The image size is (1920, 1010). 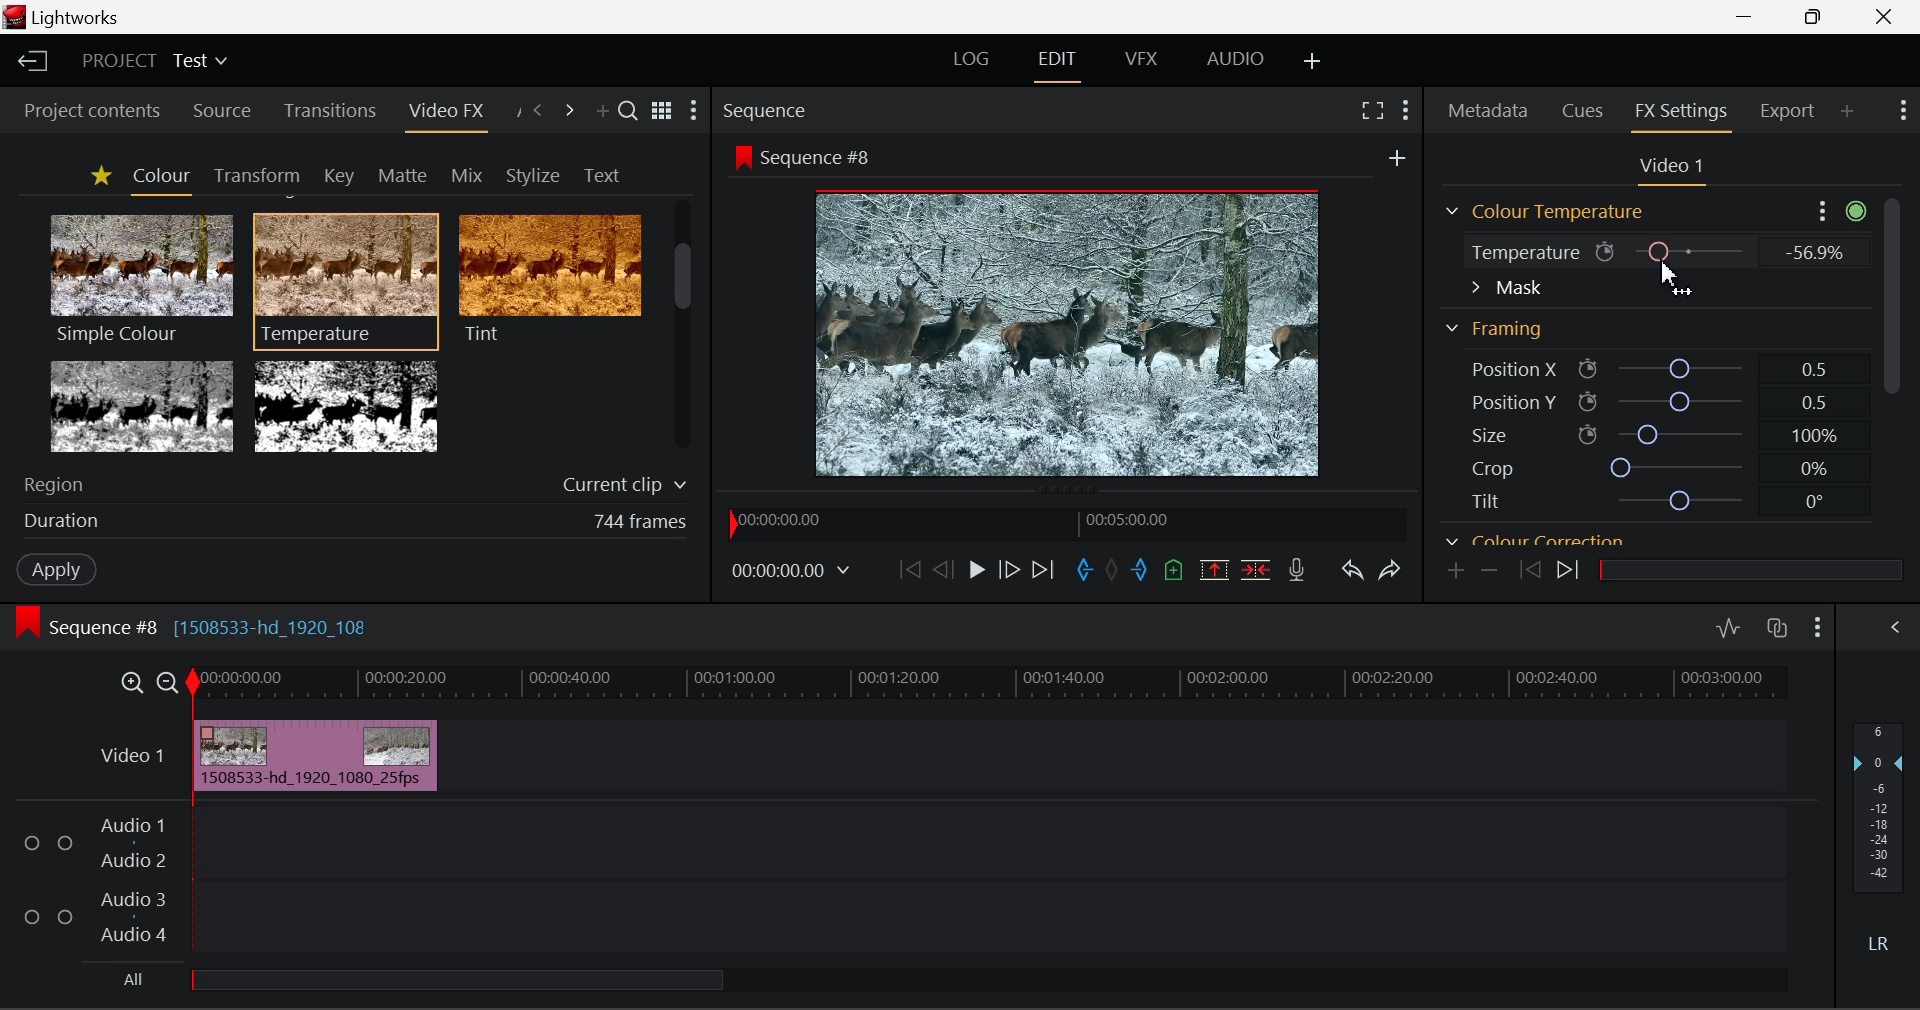 I want to click on Cursor, so click(x=1676, y=278).